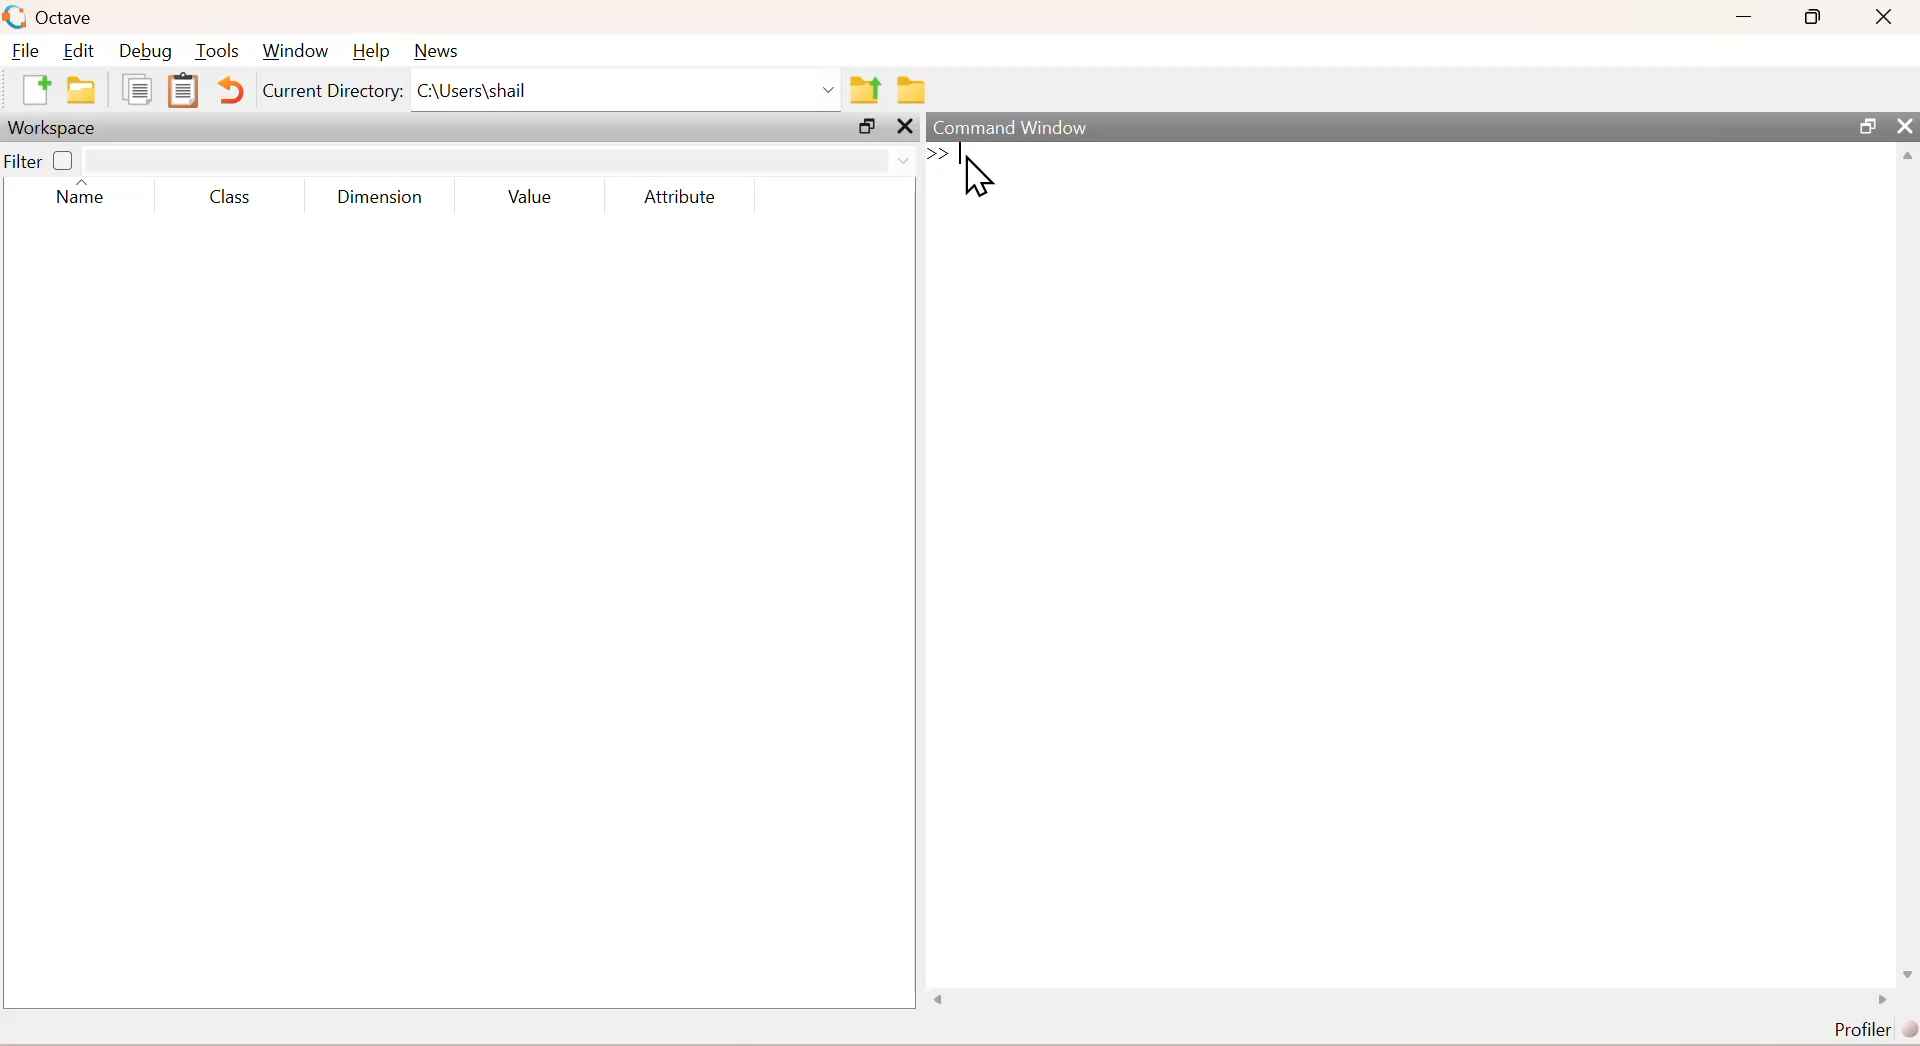  What do you see at coordinates (1886, 19) in the screenshot?
I see `Close` at bounding box center [1886, 19].